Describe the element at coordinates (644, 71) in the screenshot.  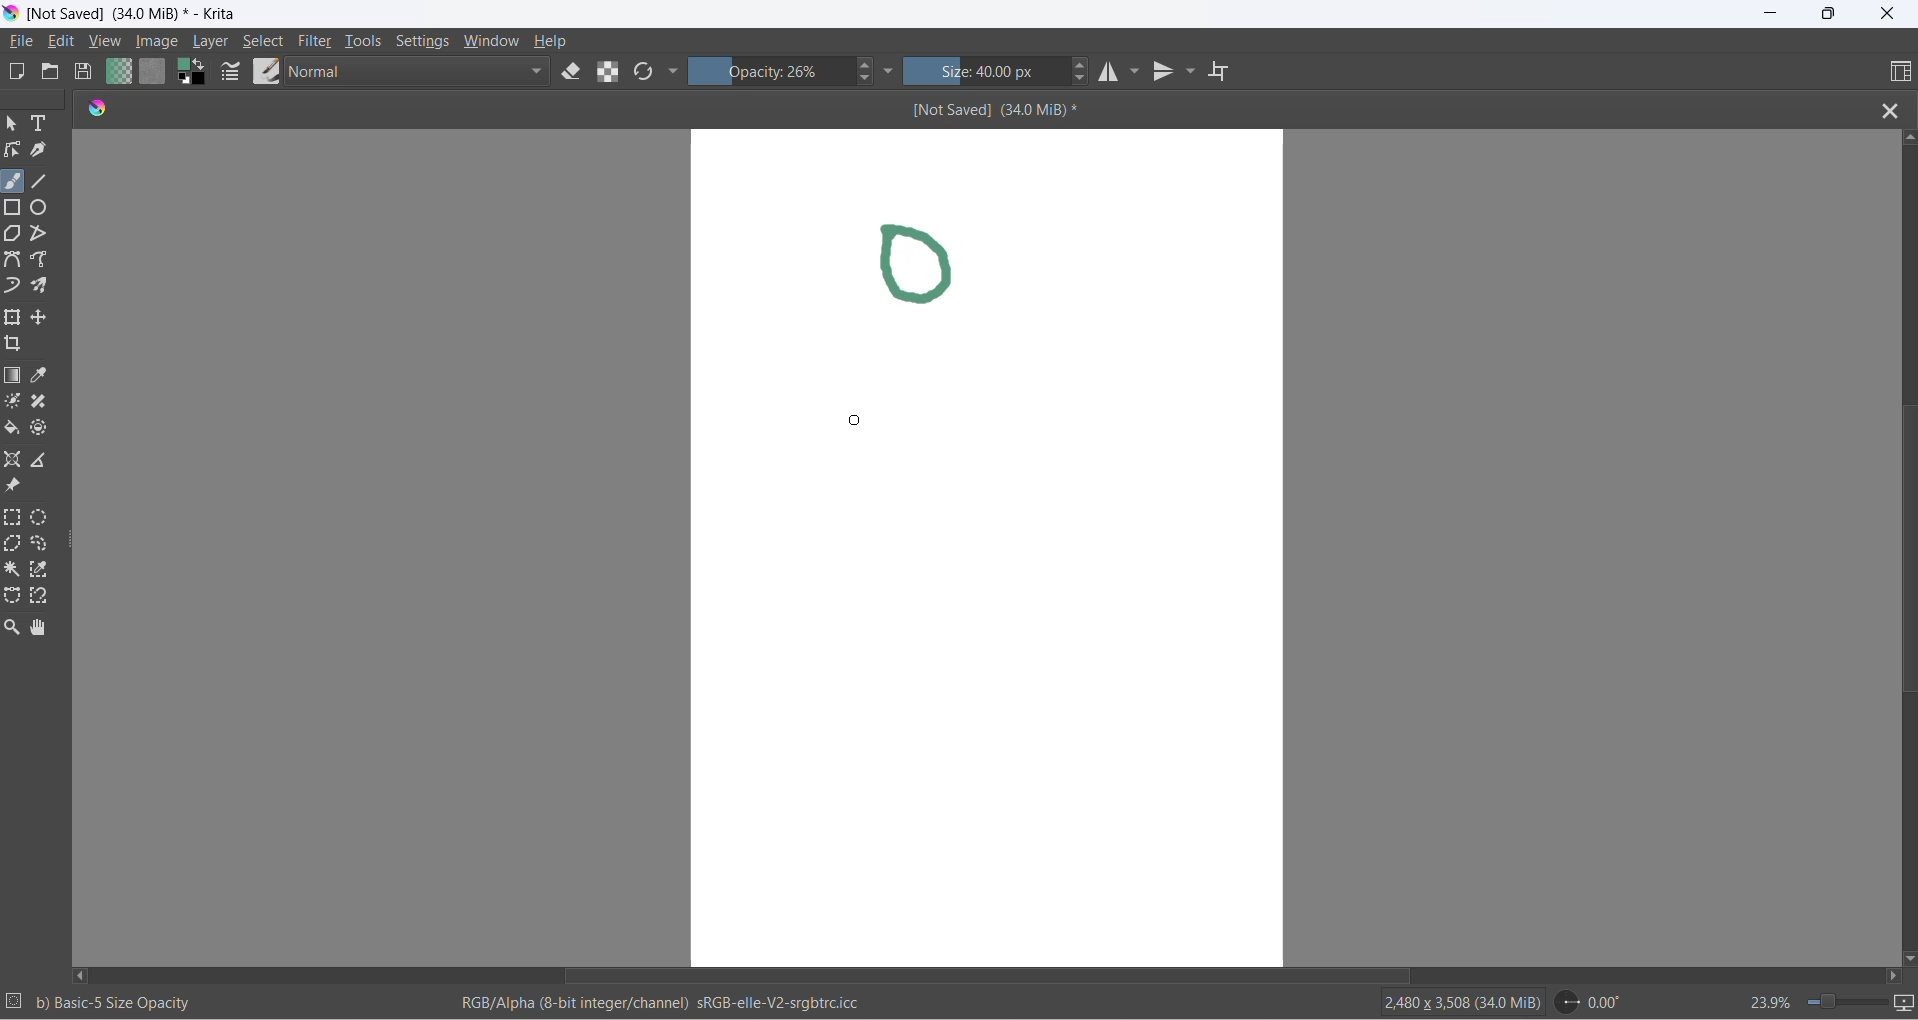
I see `reload original presets` at that location.